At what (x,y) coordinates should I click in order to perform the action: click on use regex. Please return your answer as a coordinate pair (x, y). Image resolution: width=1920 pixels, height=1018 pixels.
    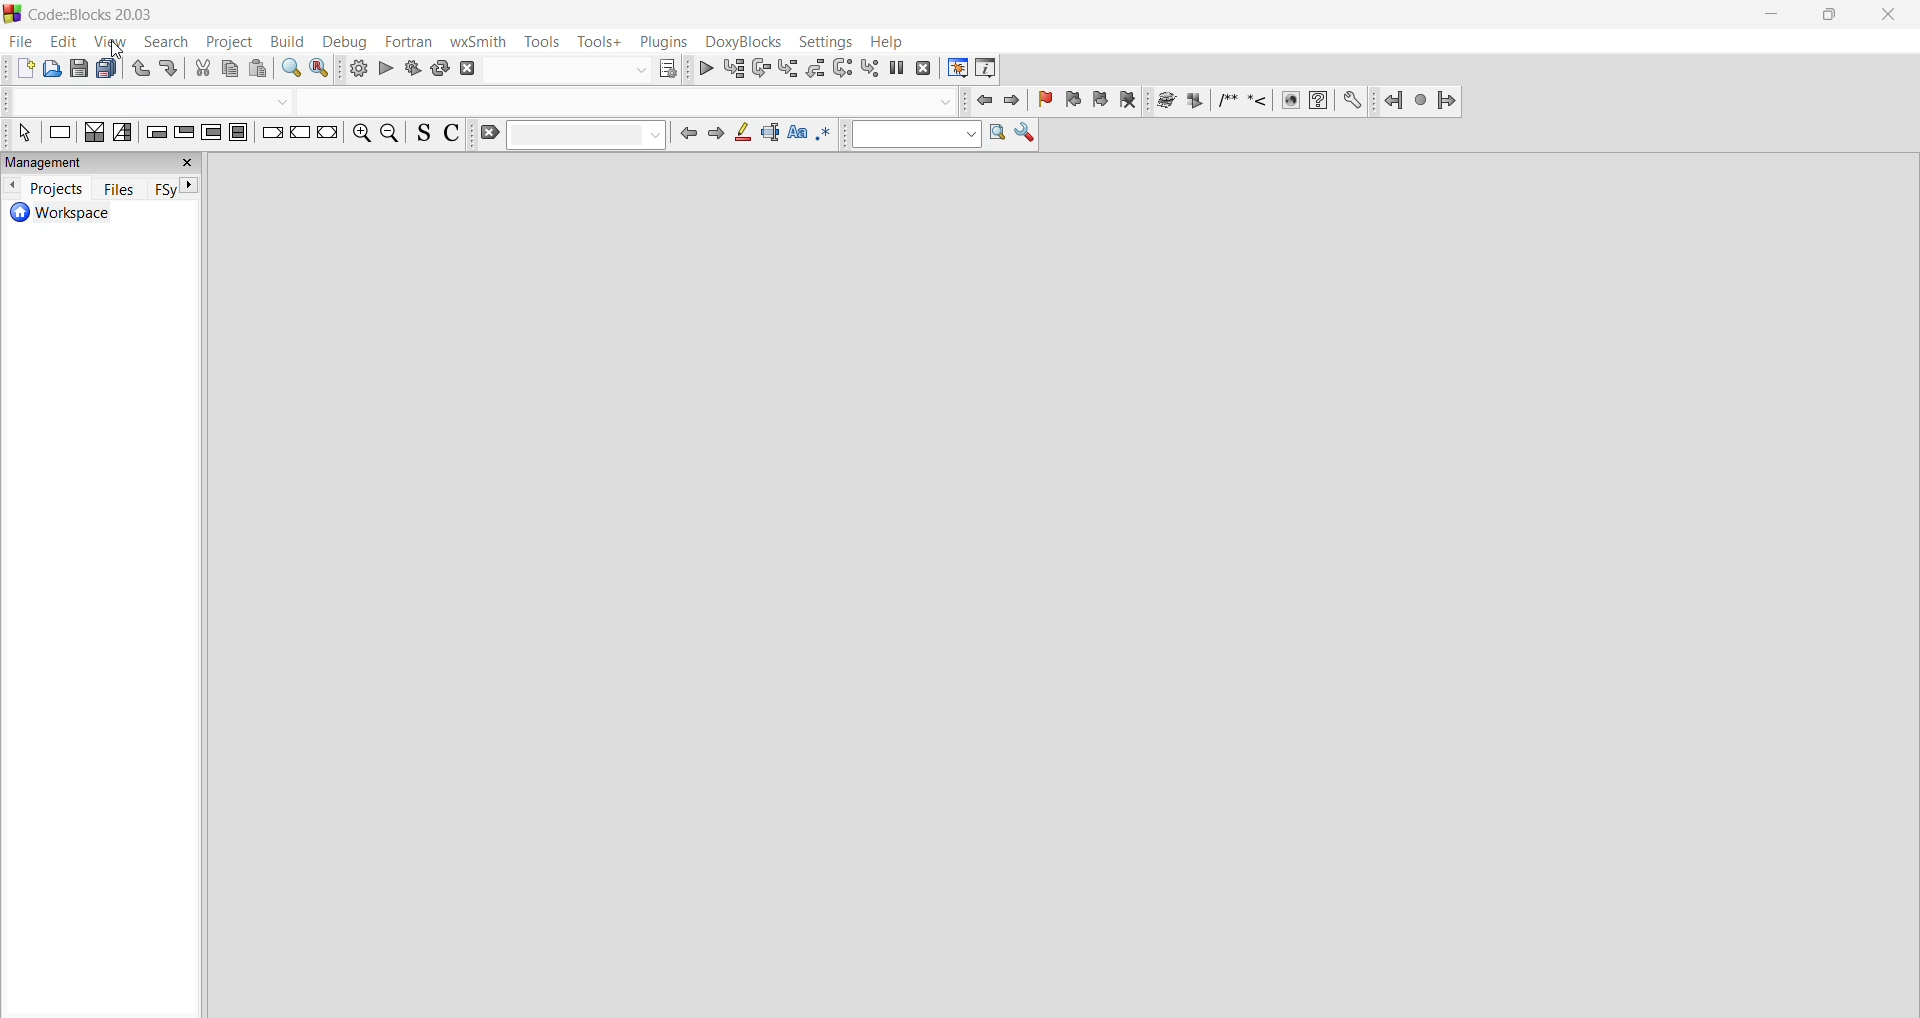
    Looking at the image, I should click on (825, 135).